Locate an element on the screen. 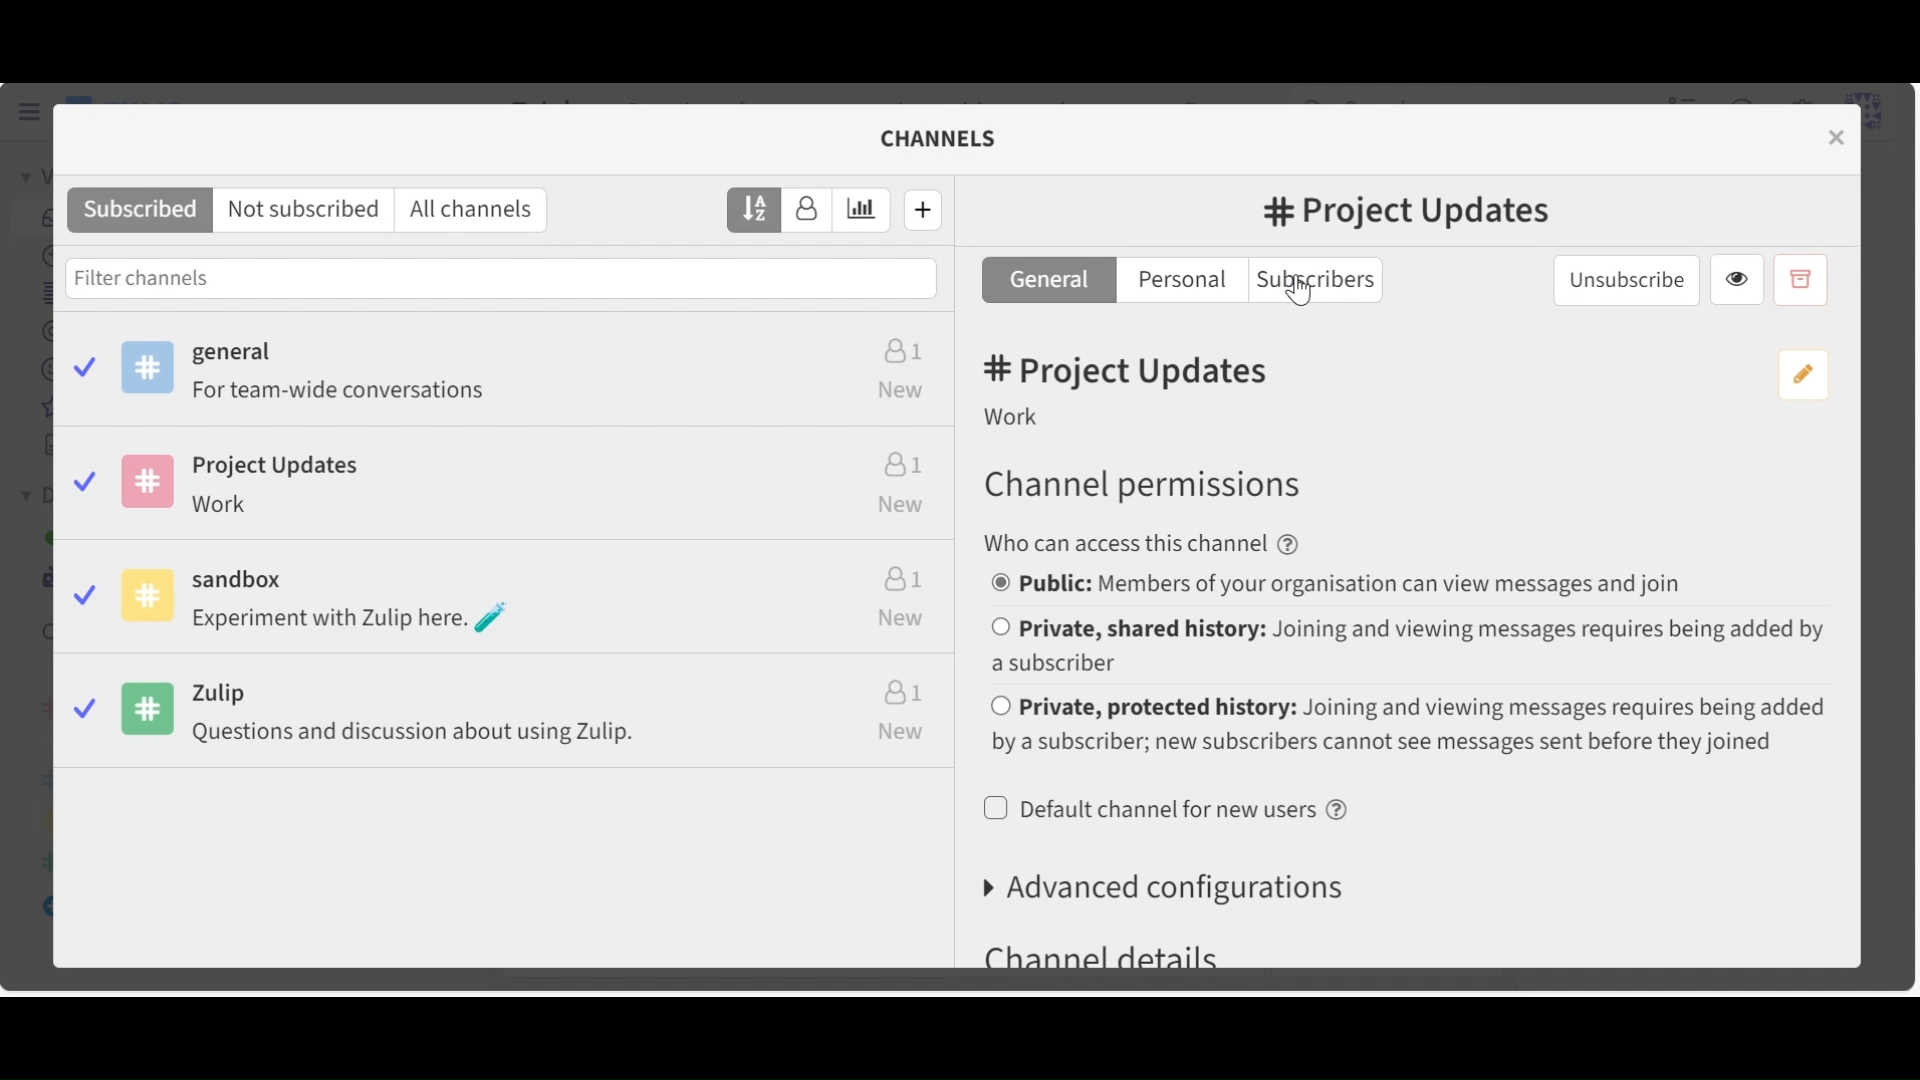 Image resolution: width=1920 pixels, height=1080 pixels. Archive channel is located at coordinates (1801, 279).